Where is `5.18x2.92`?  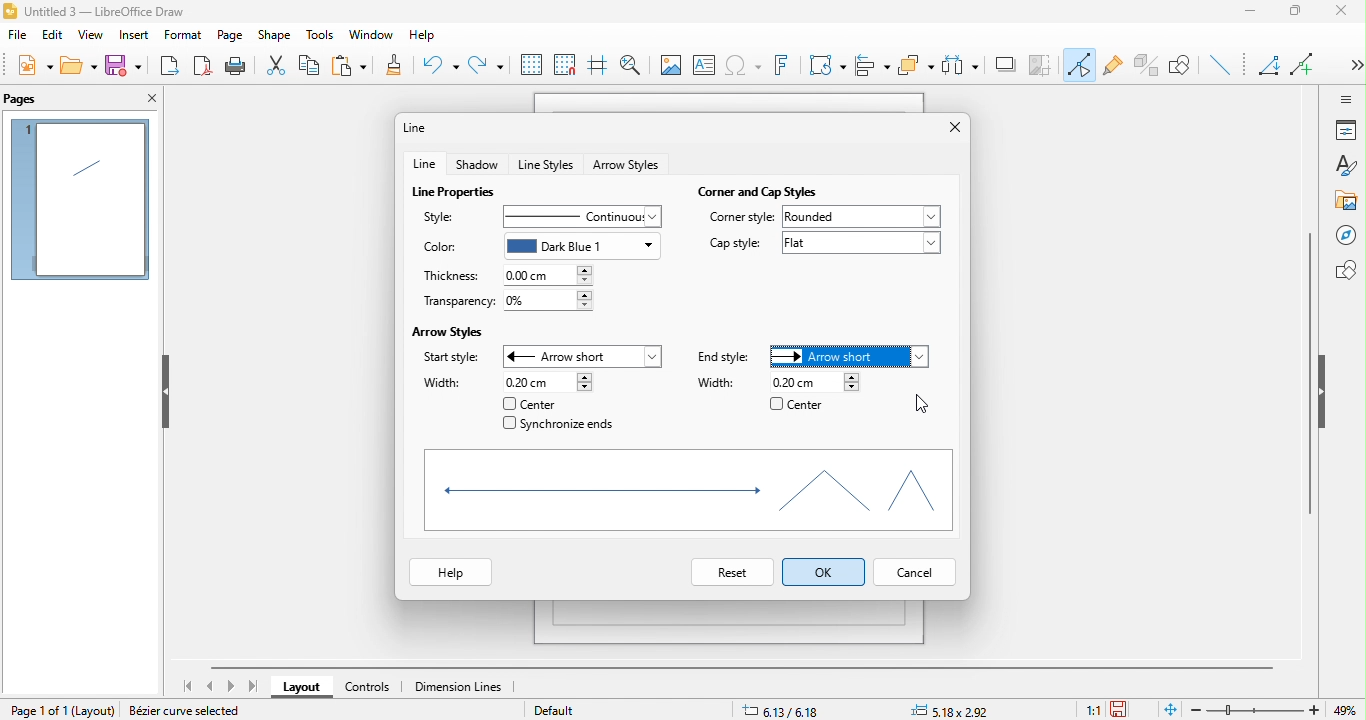 5.18x2.92 is located at coordinates (957, 711).